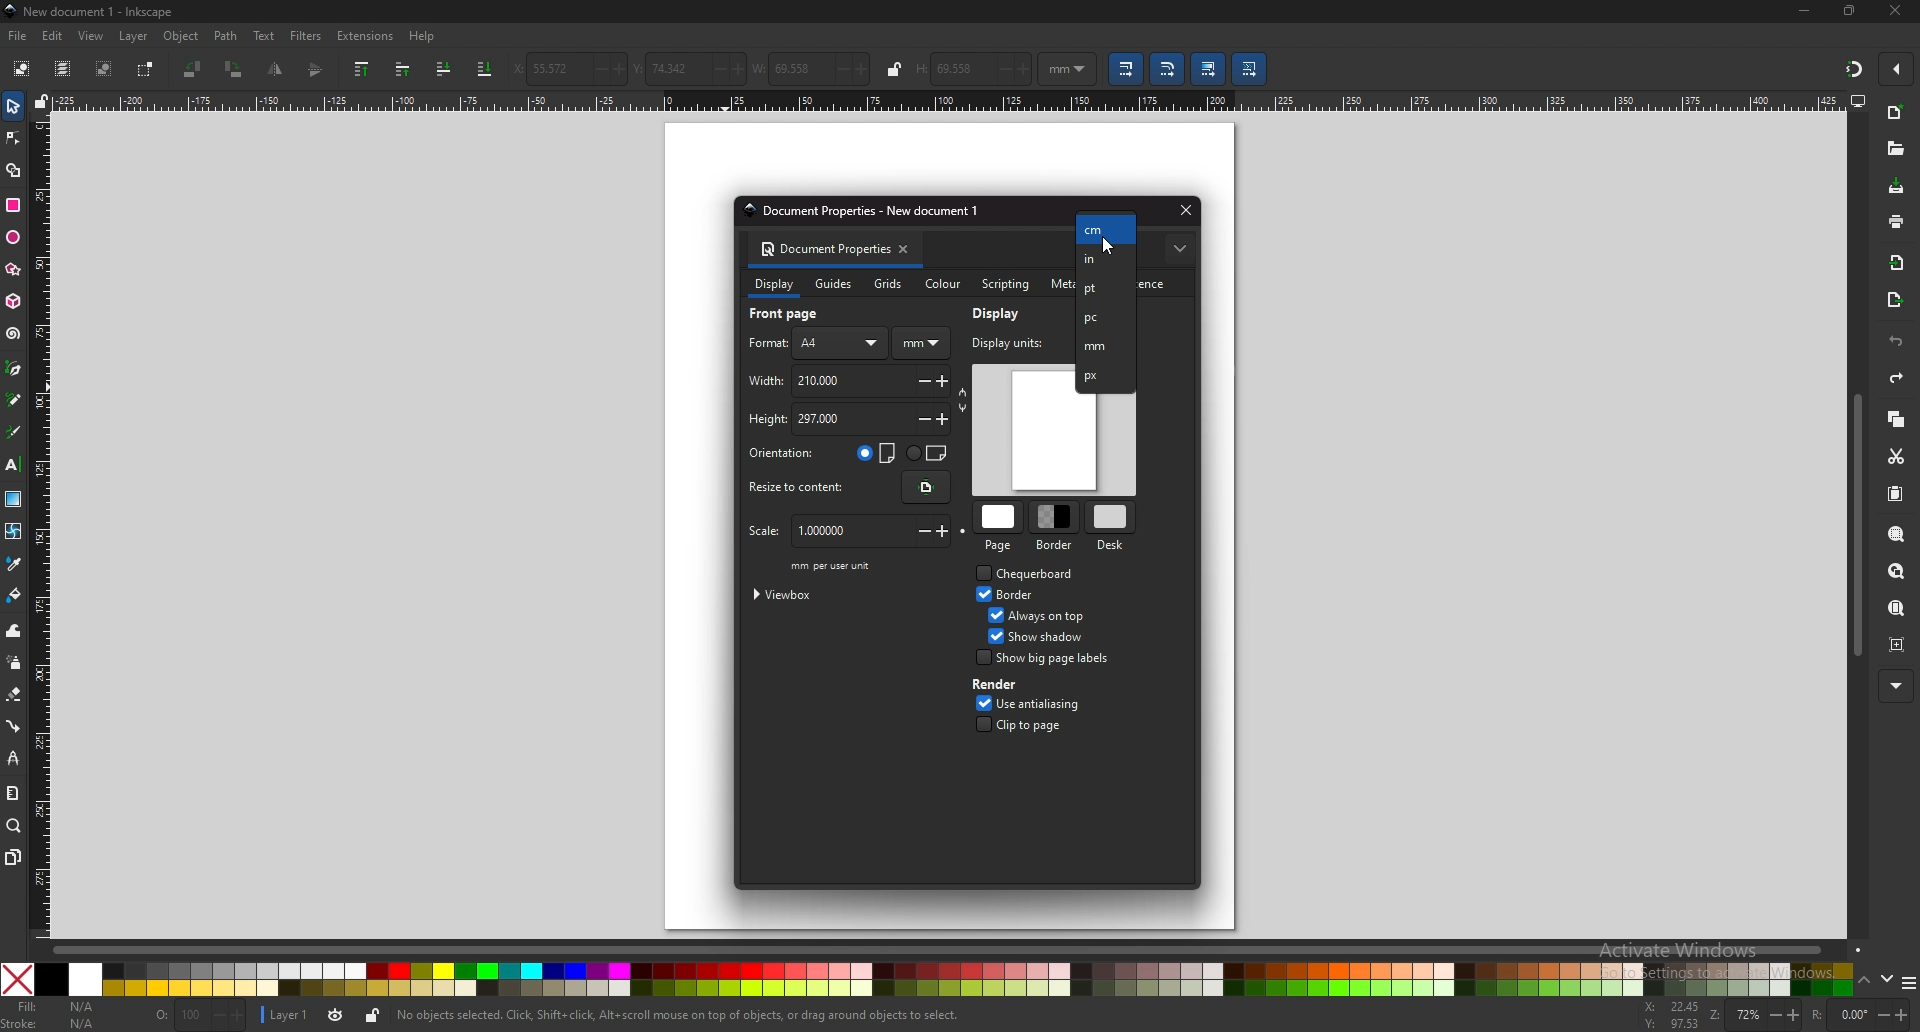 The image size is (1920, 1032). I want to click on mm, so click(1055, 68).